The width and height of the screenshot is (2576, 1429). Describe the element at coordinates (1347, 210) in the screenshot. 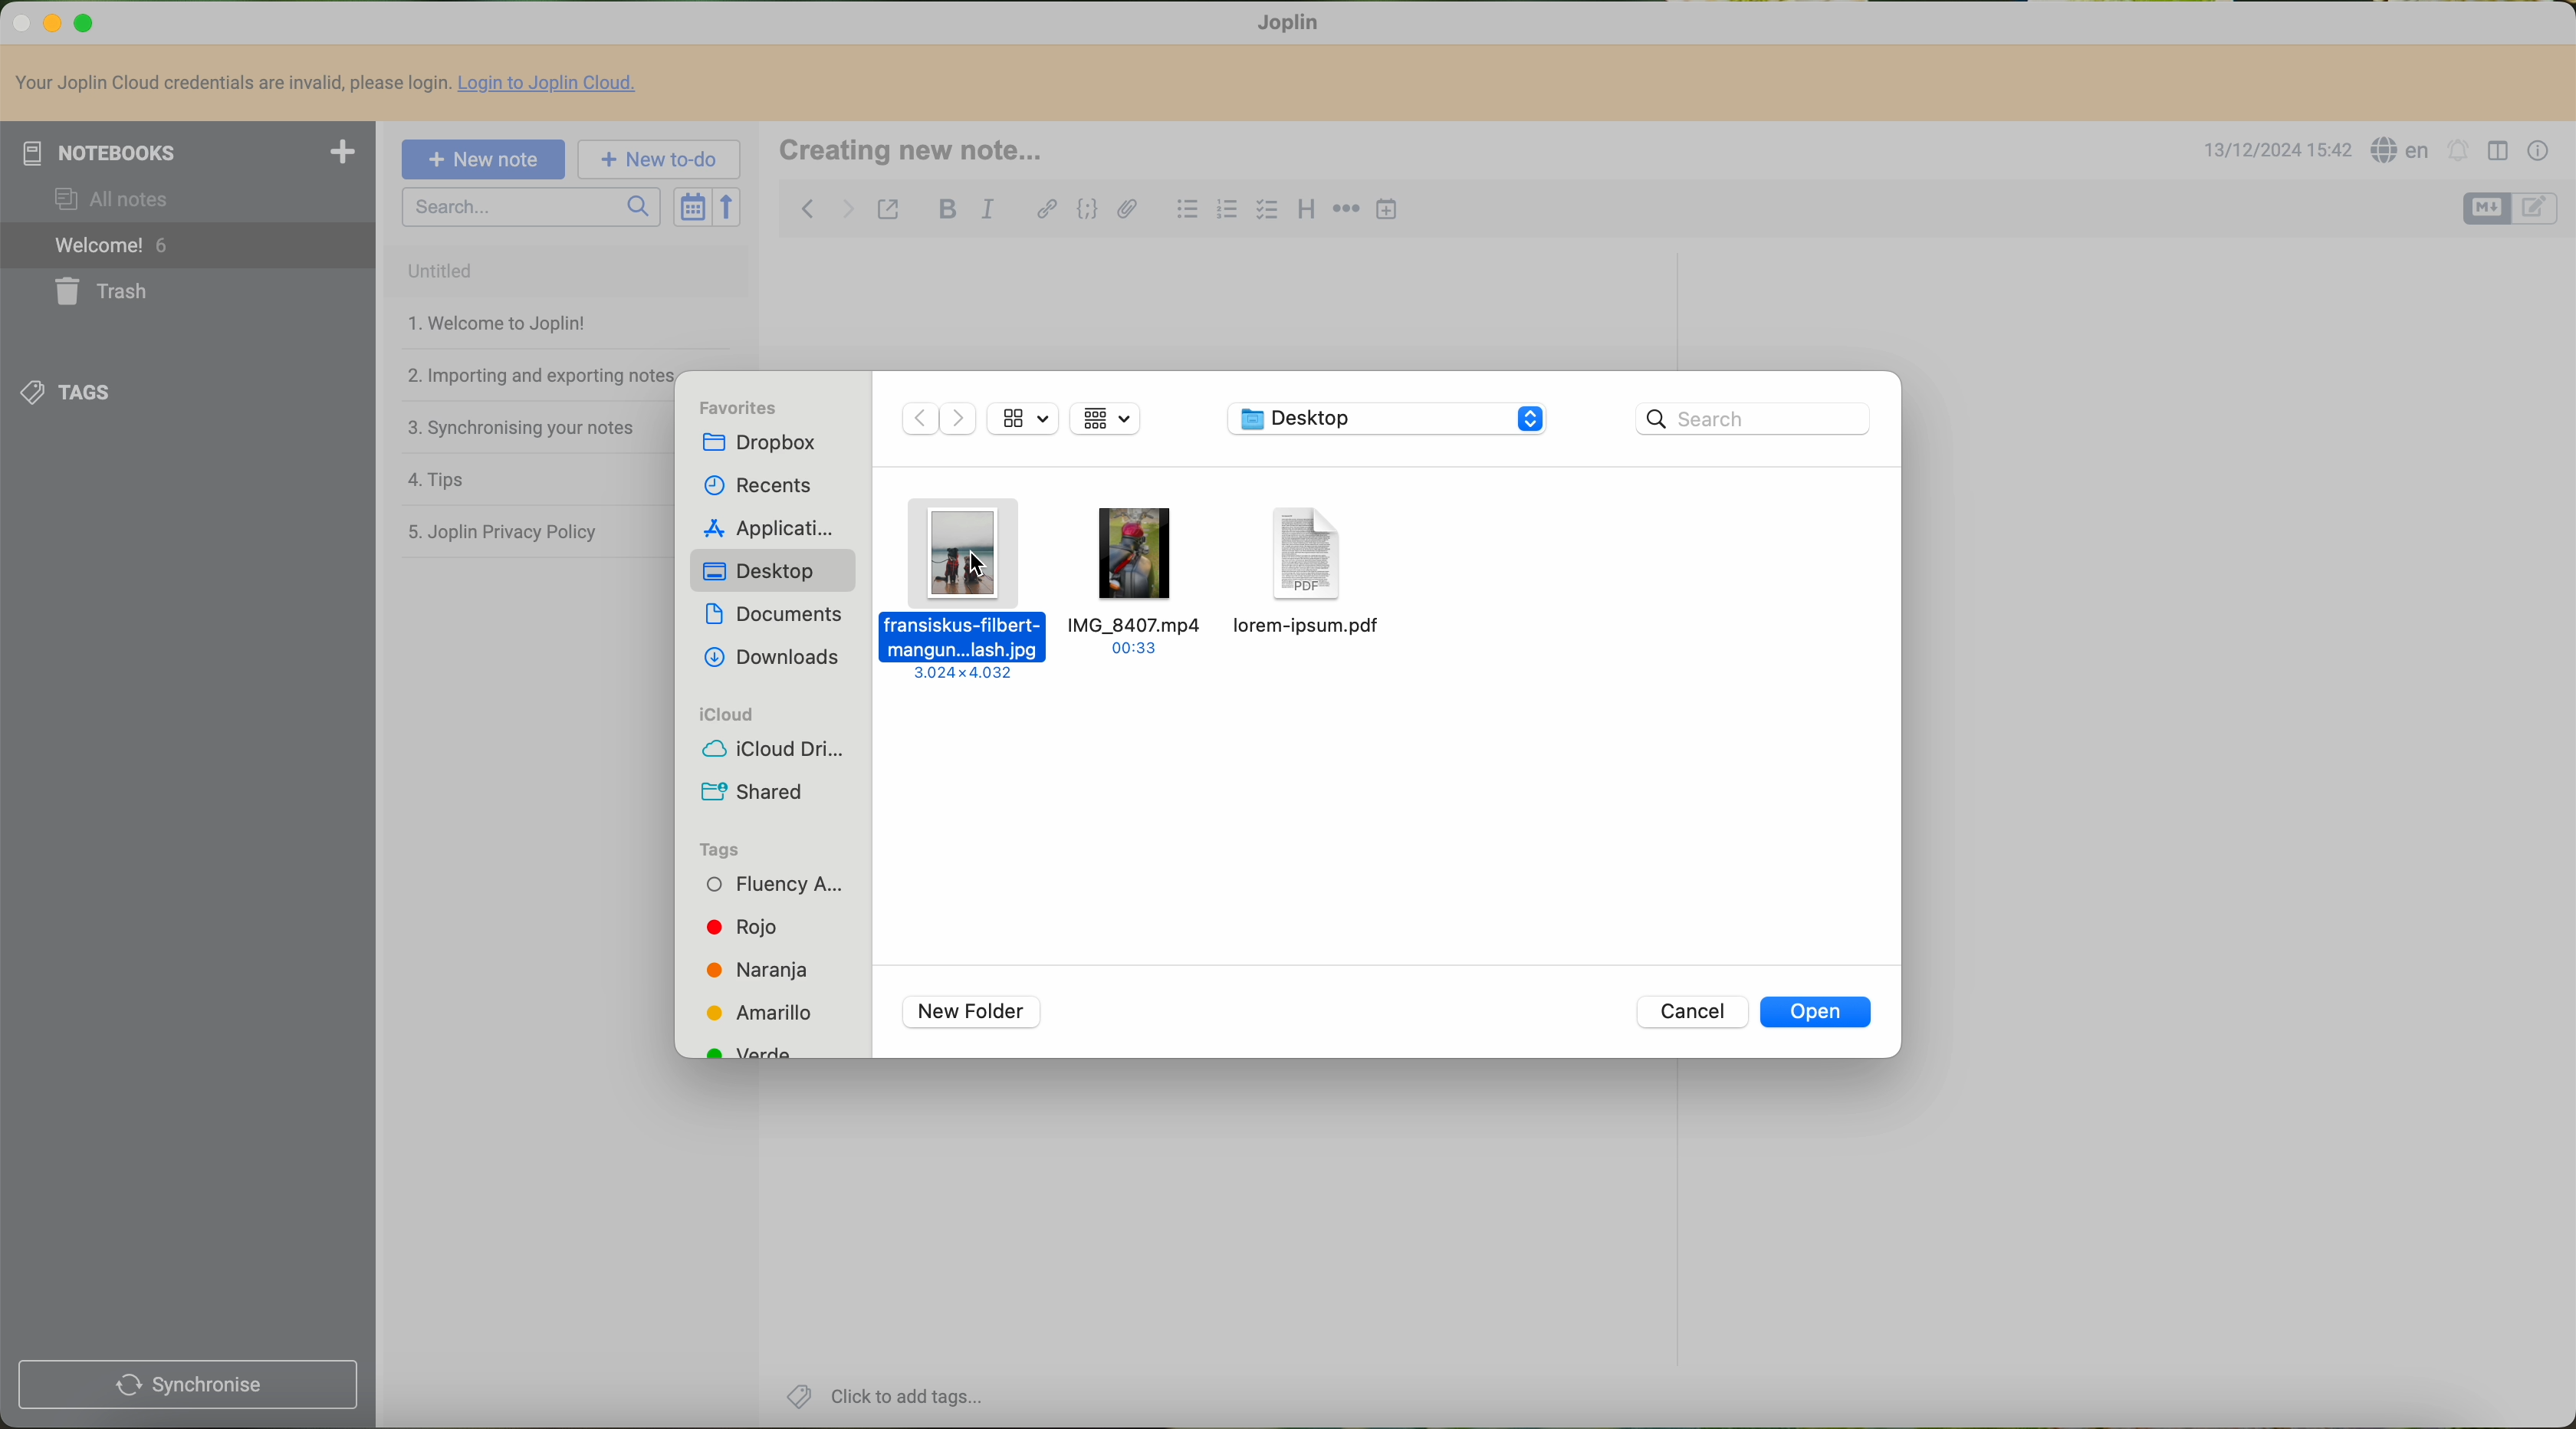

I see `horizontal rule` at that location.